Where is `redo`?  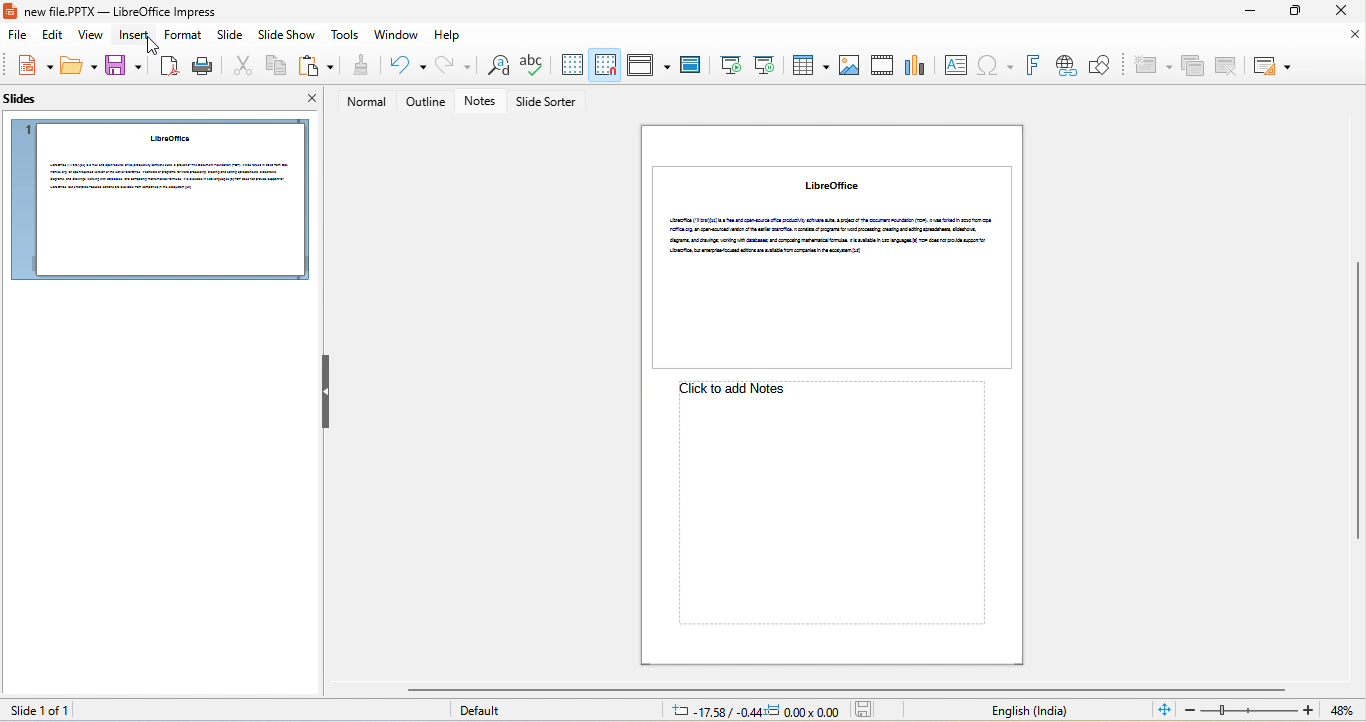
redo is located at coordinates (454, 65).